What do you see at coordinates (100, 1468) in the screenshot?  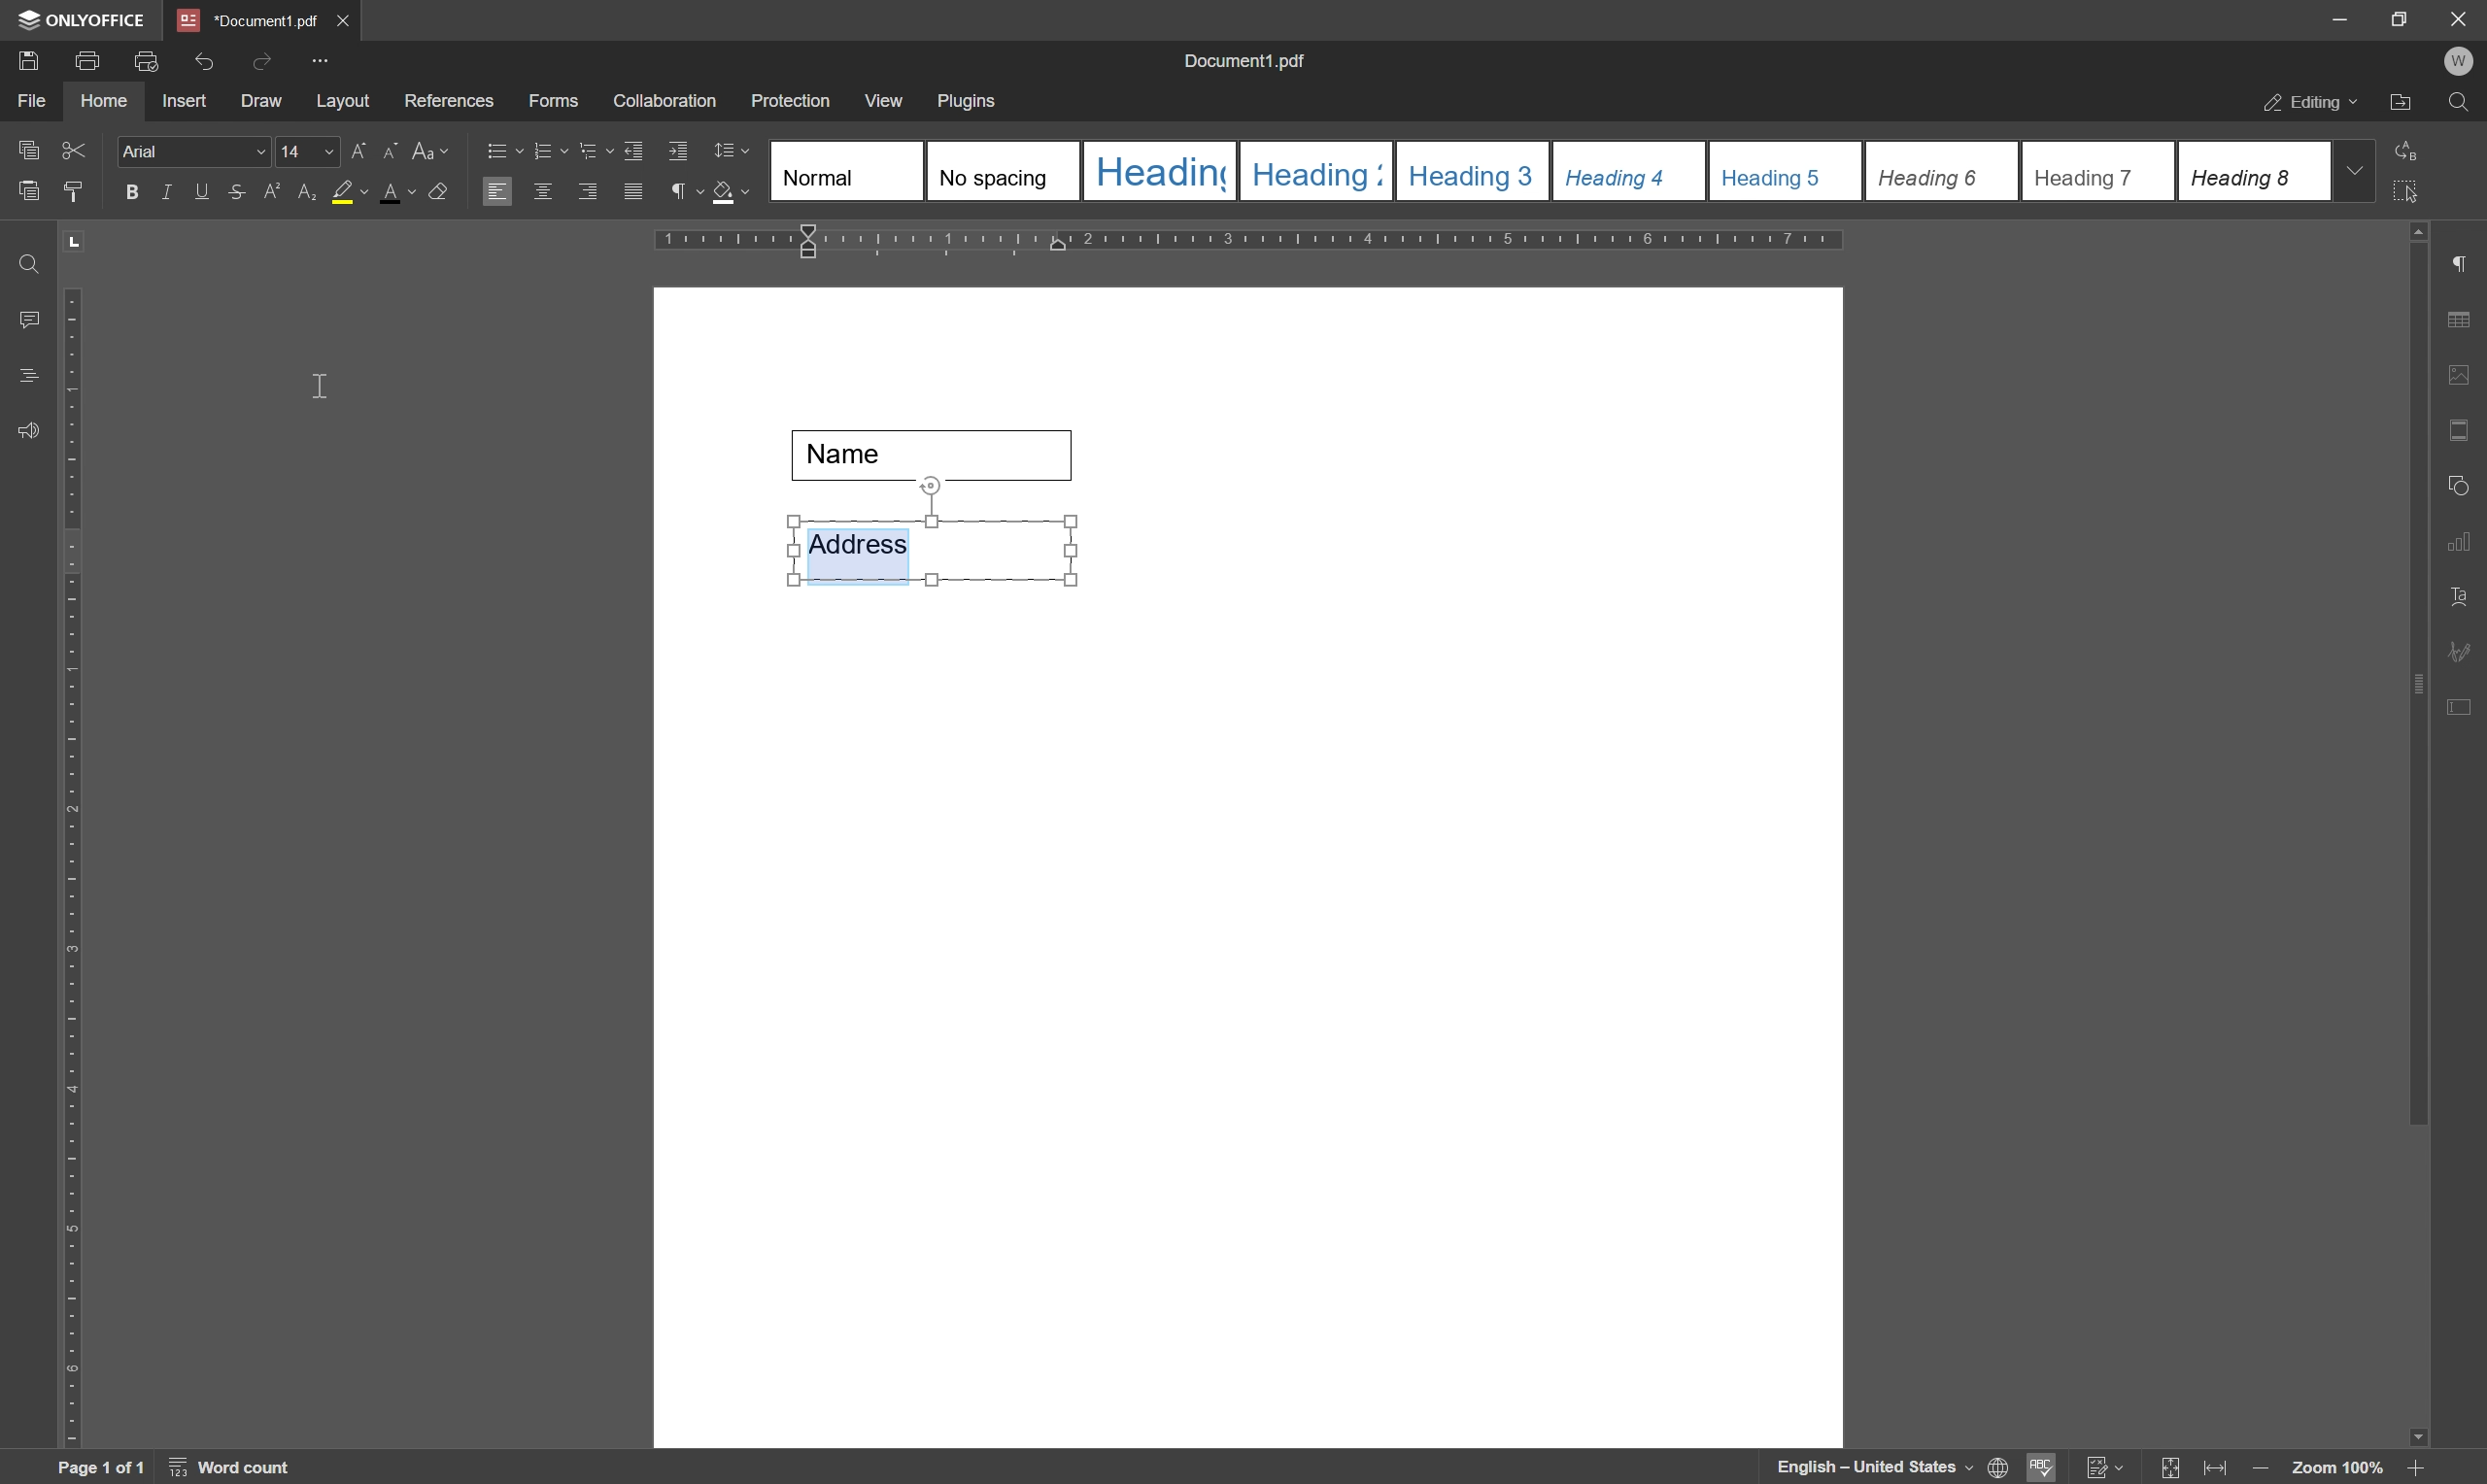 I see `page 1 of 1` at bounding box center [100, 1468].